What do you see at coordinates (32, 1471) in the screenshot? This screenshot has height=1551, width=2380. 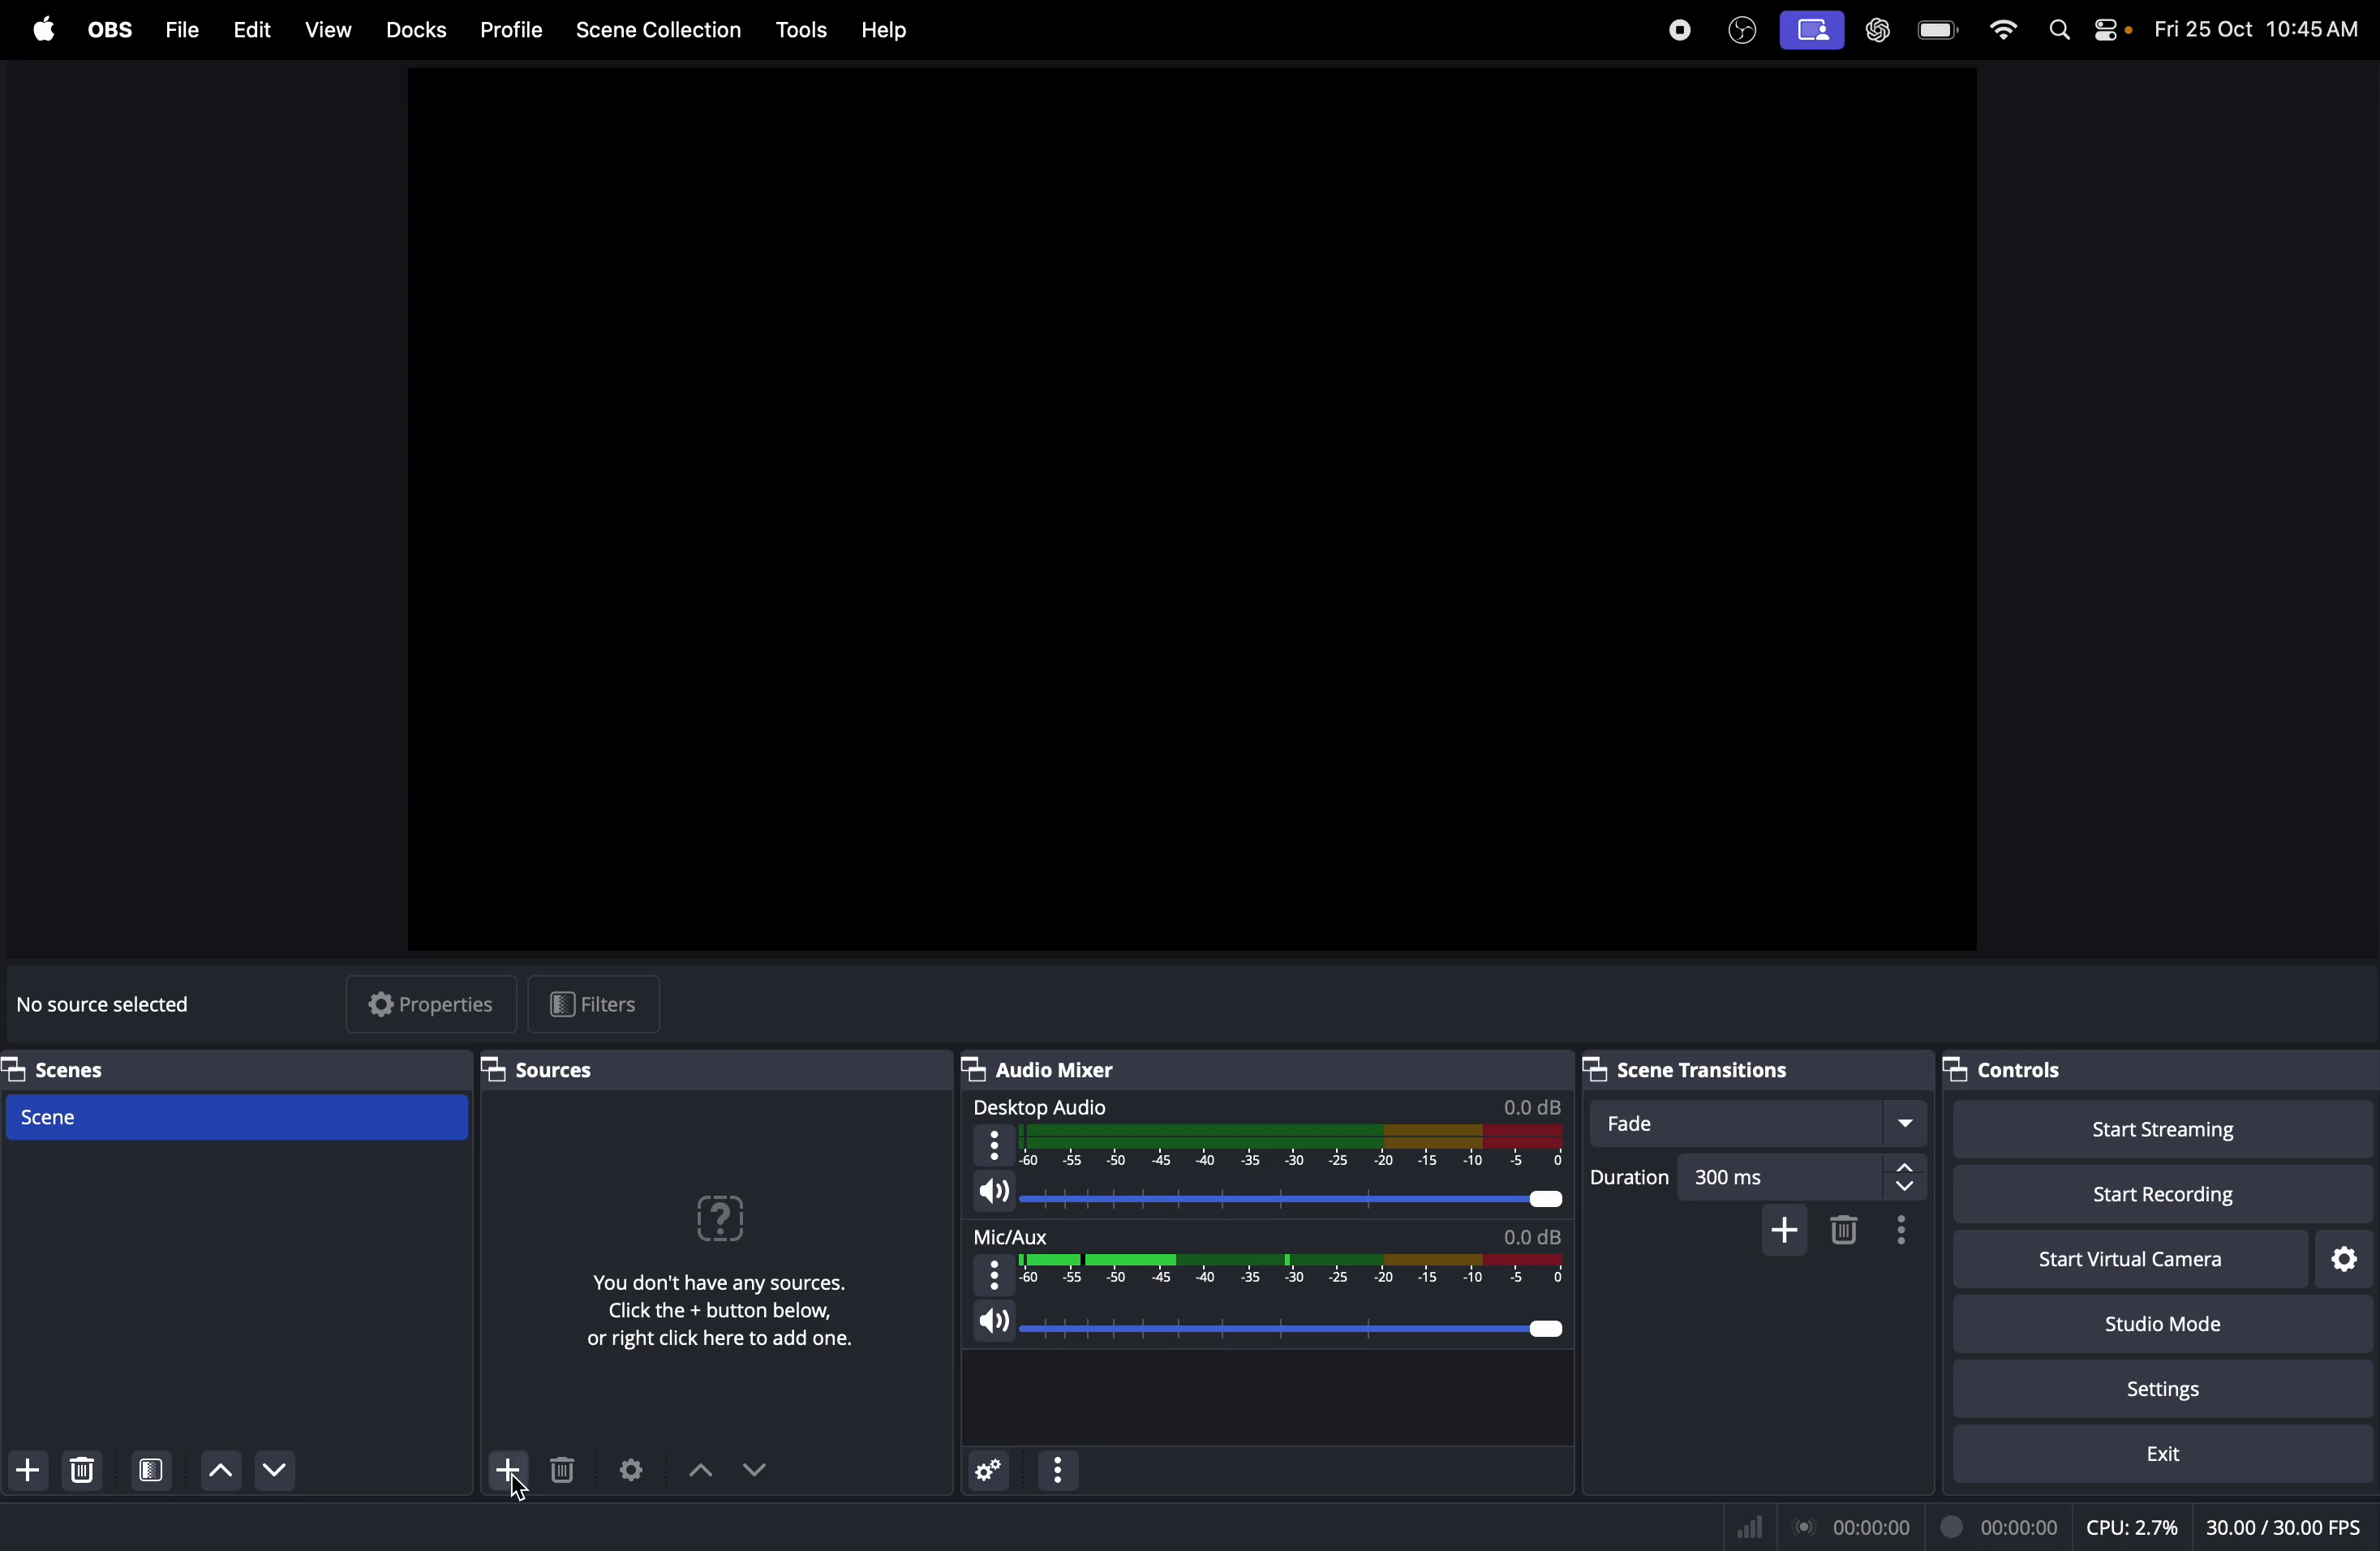 I see `add scene` at bounding box center [32, 1471].